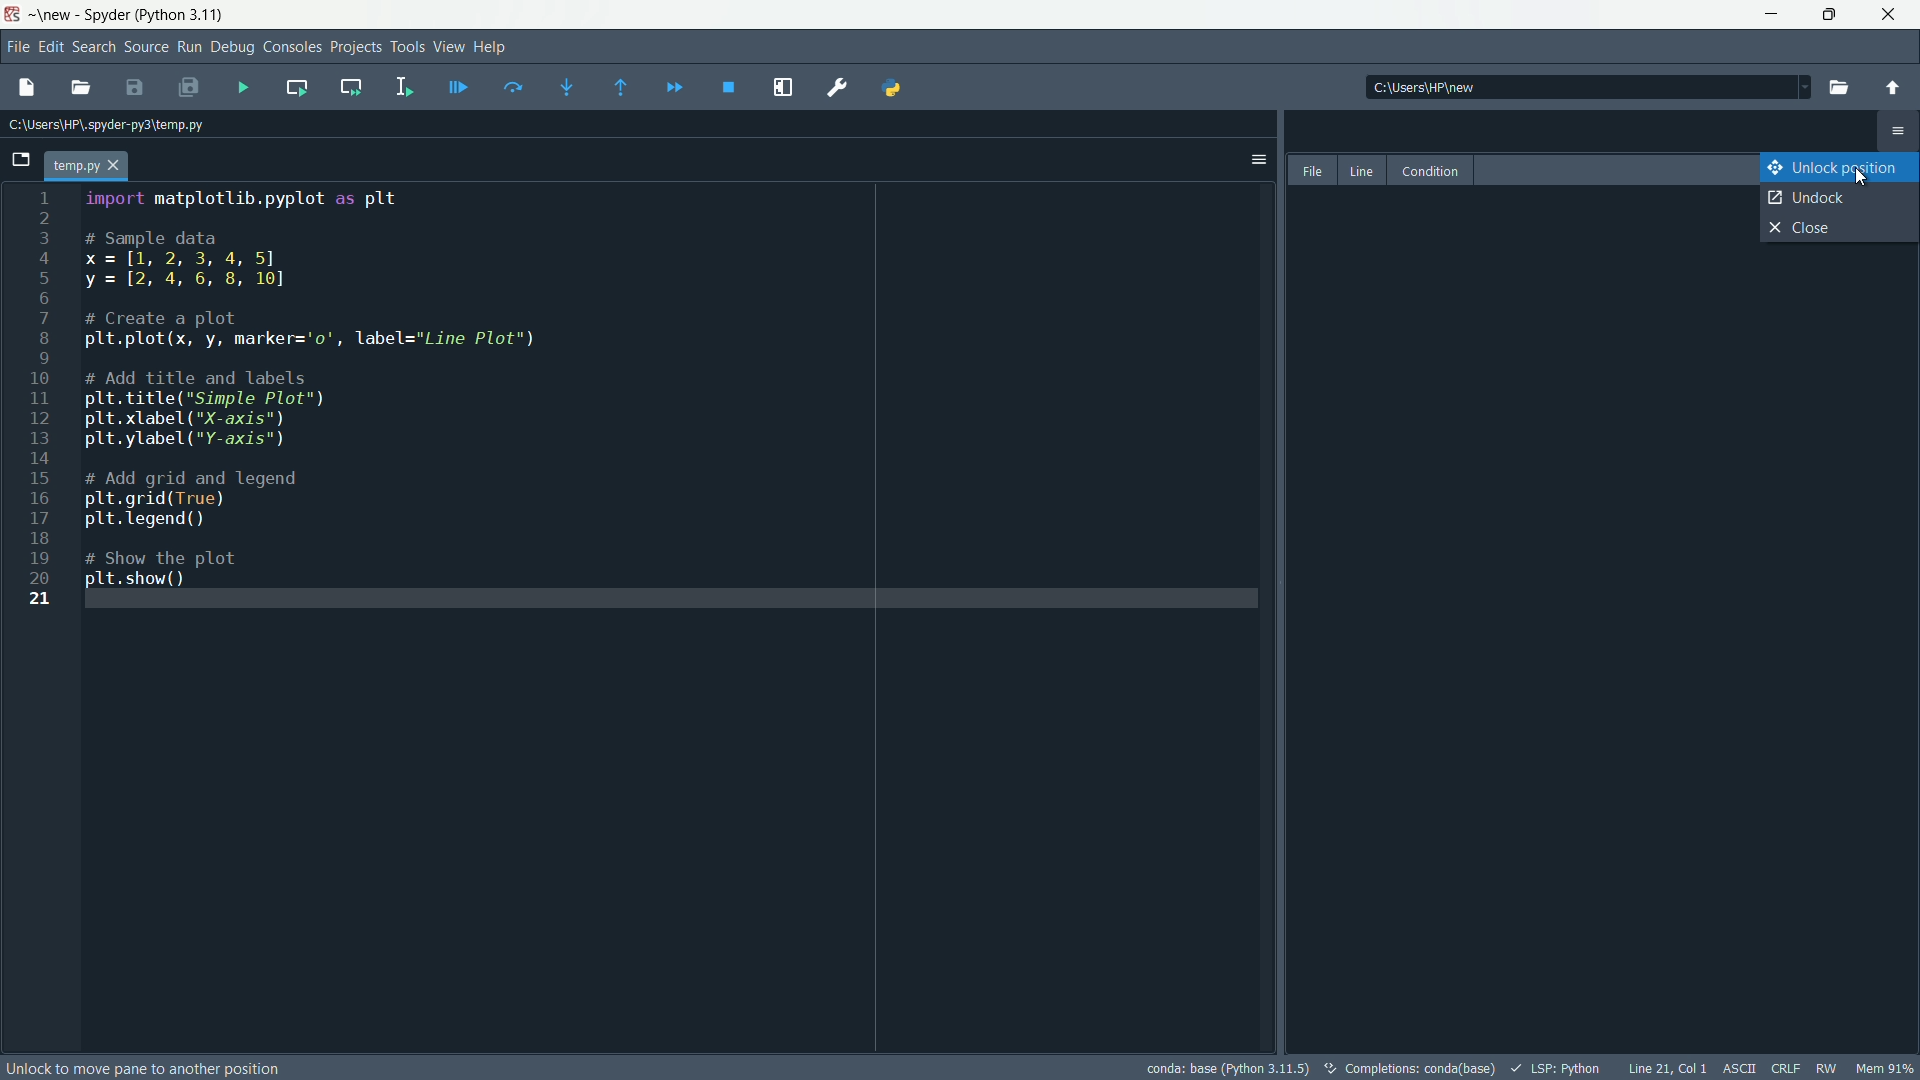 Image resolution: width=1920 pixels, height=1080 pixels. What do you see at coordinates (670, 86) in the screenshot?
I see `continue execution untill next breakdown` at bounding box center [670, 86].